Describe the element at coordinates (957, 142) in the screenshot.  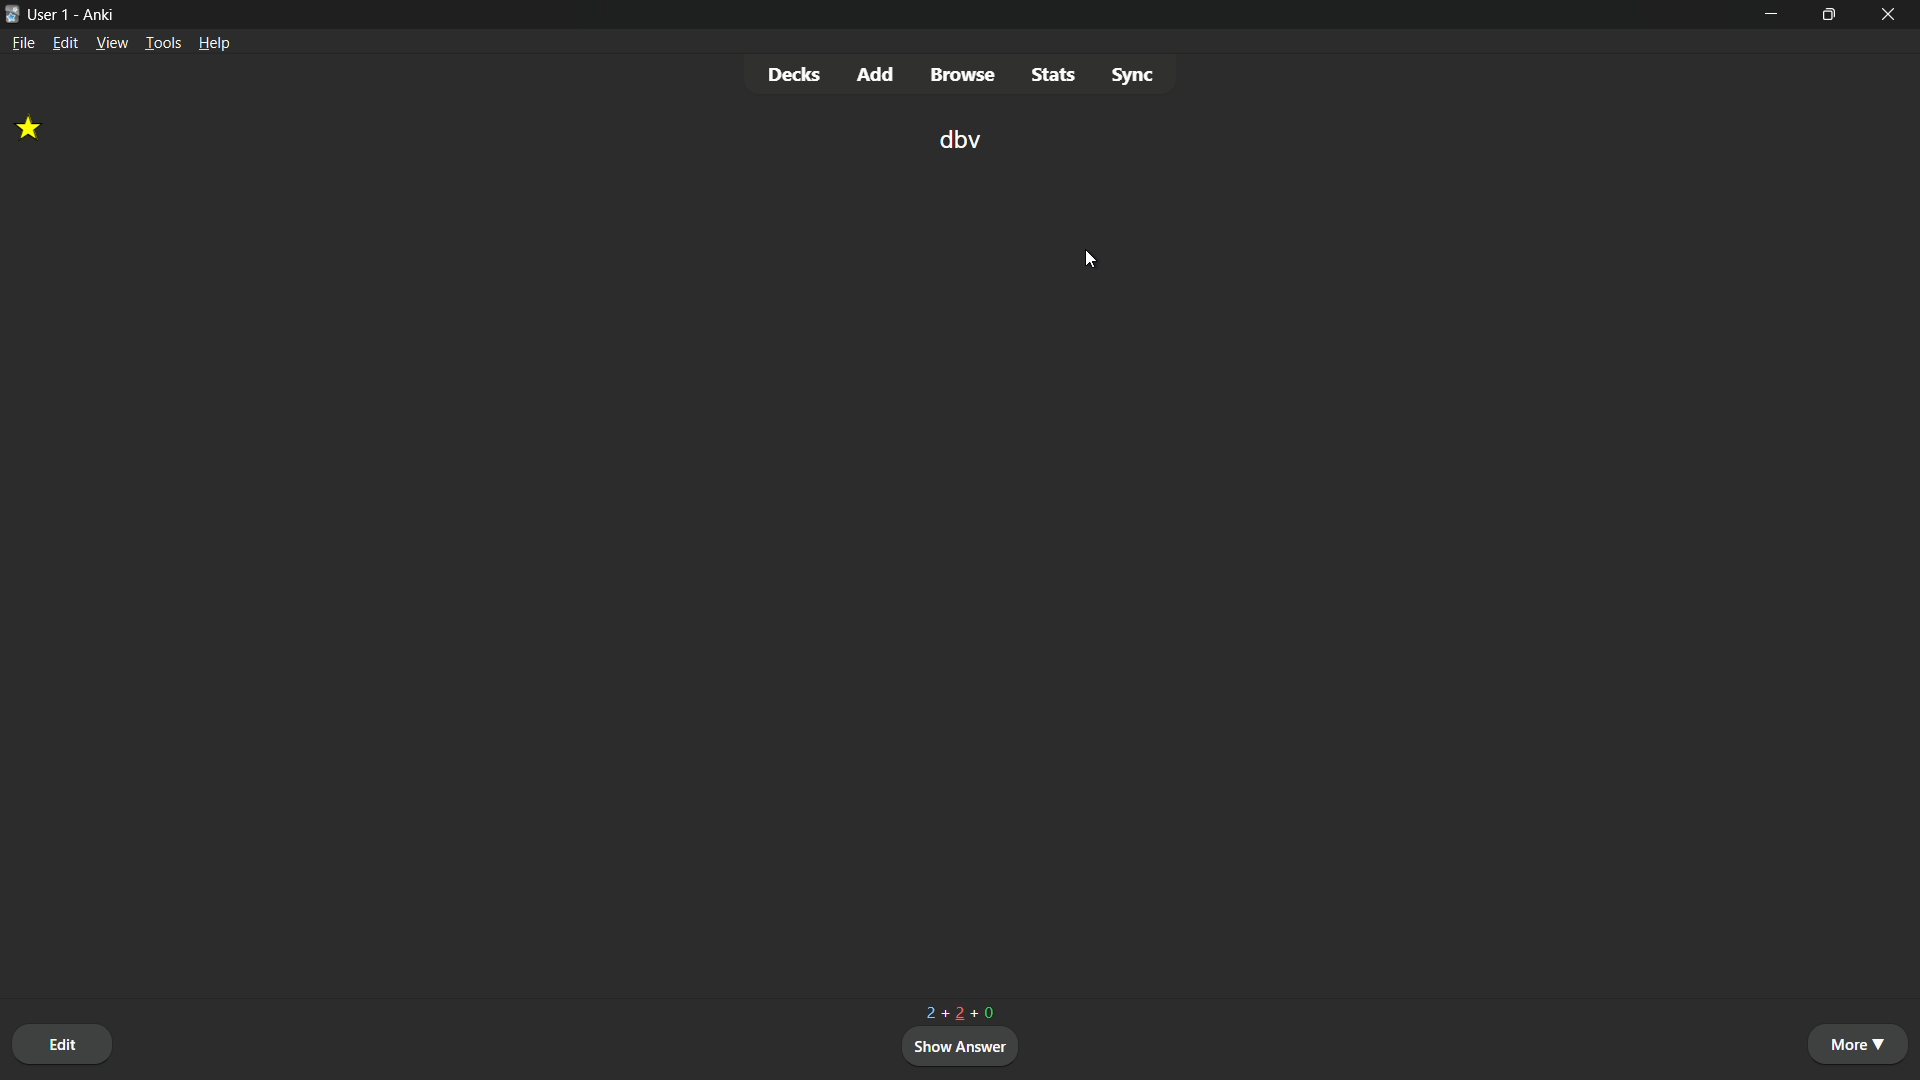
I see `dbv` at that location.